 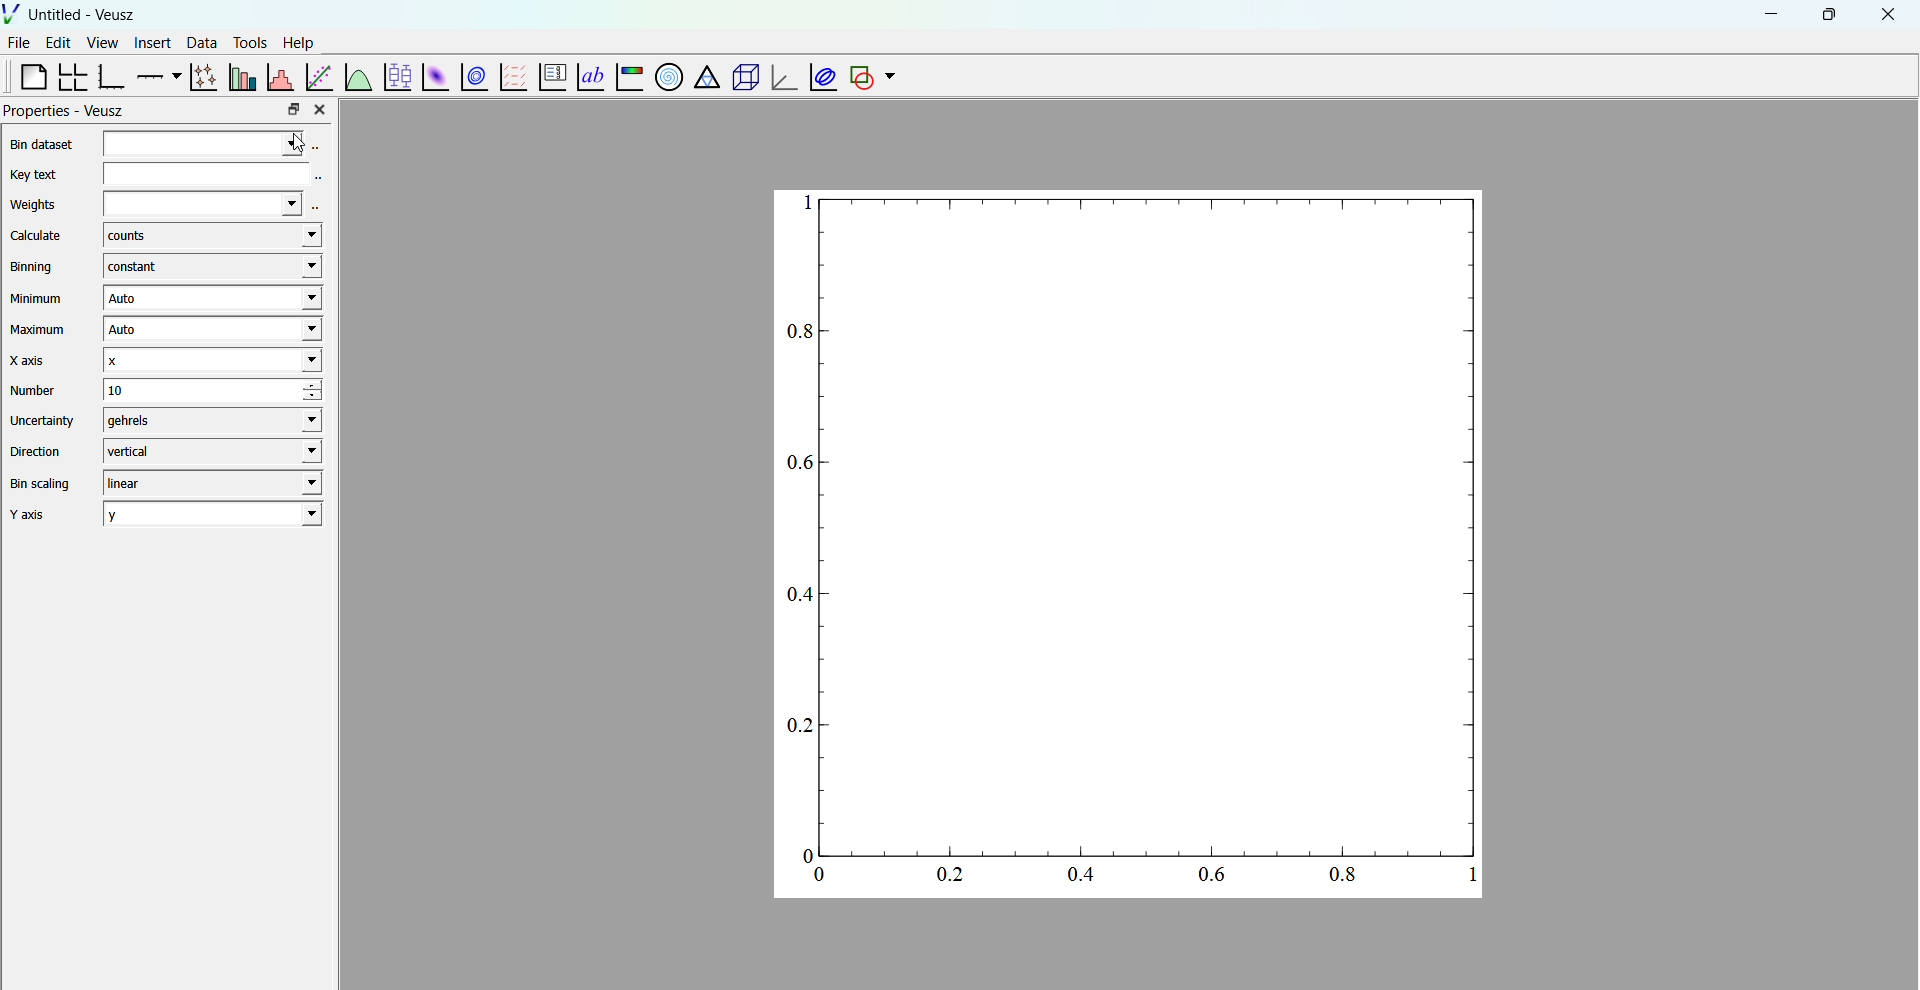 What do you see at coordinates (212, 267) in the screenshot?
I see `constant ` at bounding box center [212, 267].